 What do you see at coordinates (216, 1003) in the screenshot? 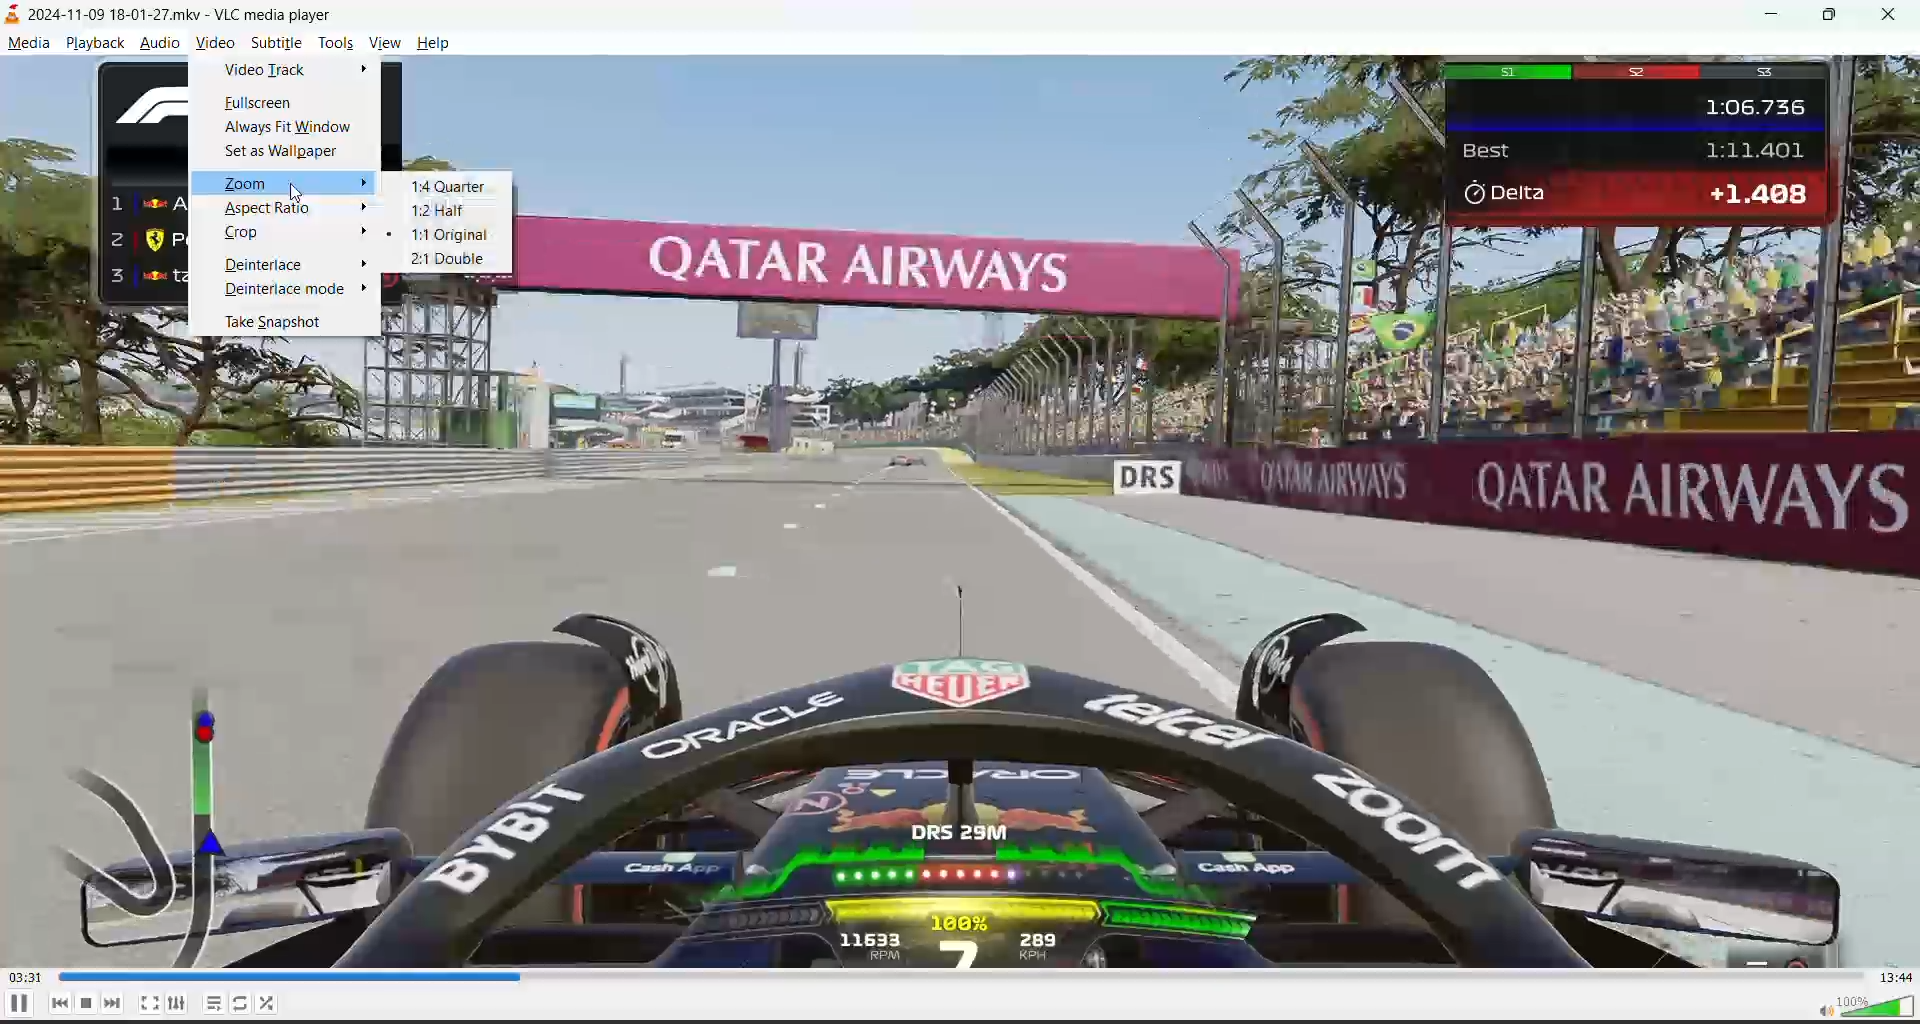
I see `toggle playlist` at bounding box center [216, 1003].